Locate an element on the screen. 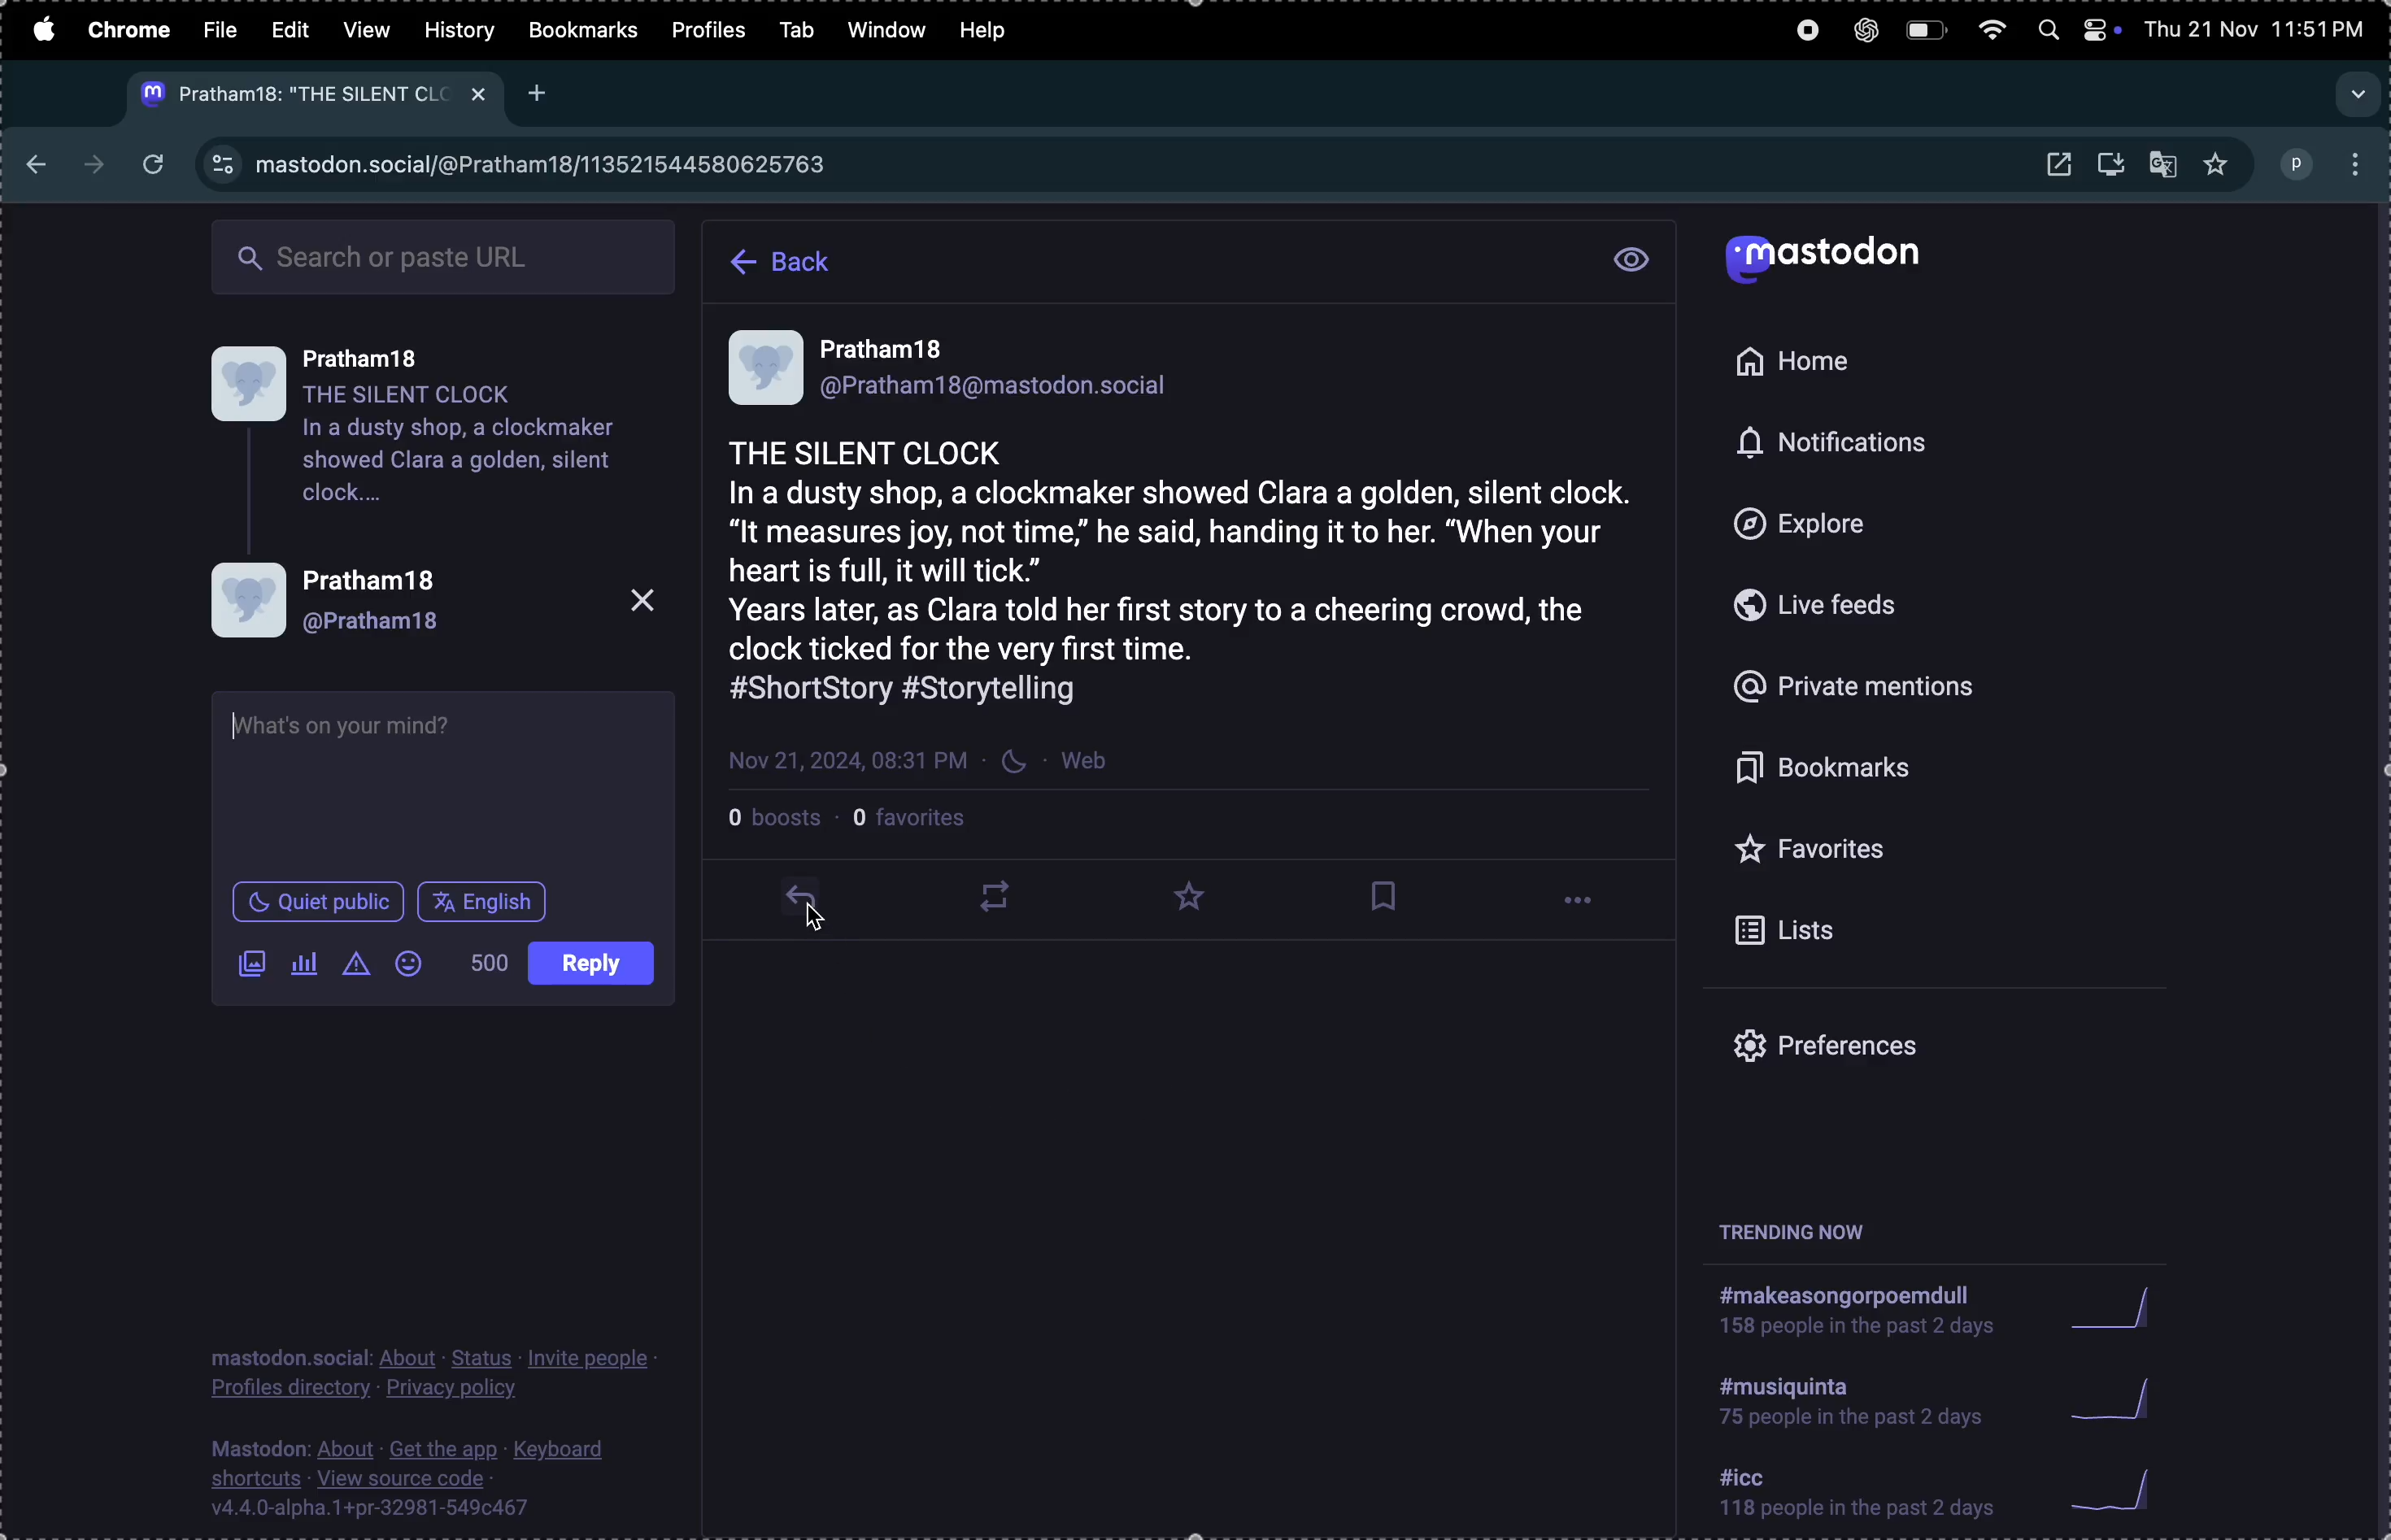 The height and width of the screenshot is (1540, 2391). mastodon logo is located at coordinates (1831, 262).